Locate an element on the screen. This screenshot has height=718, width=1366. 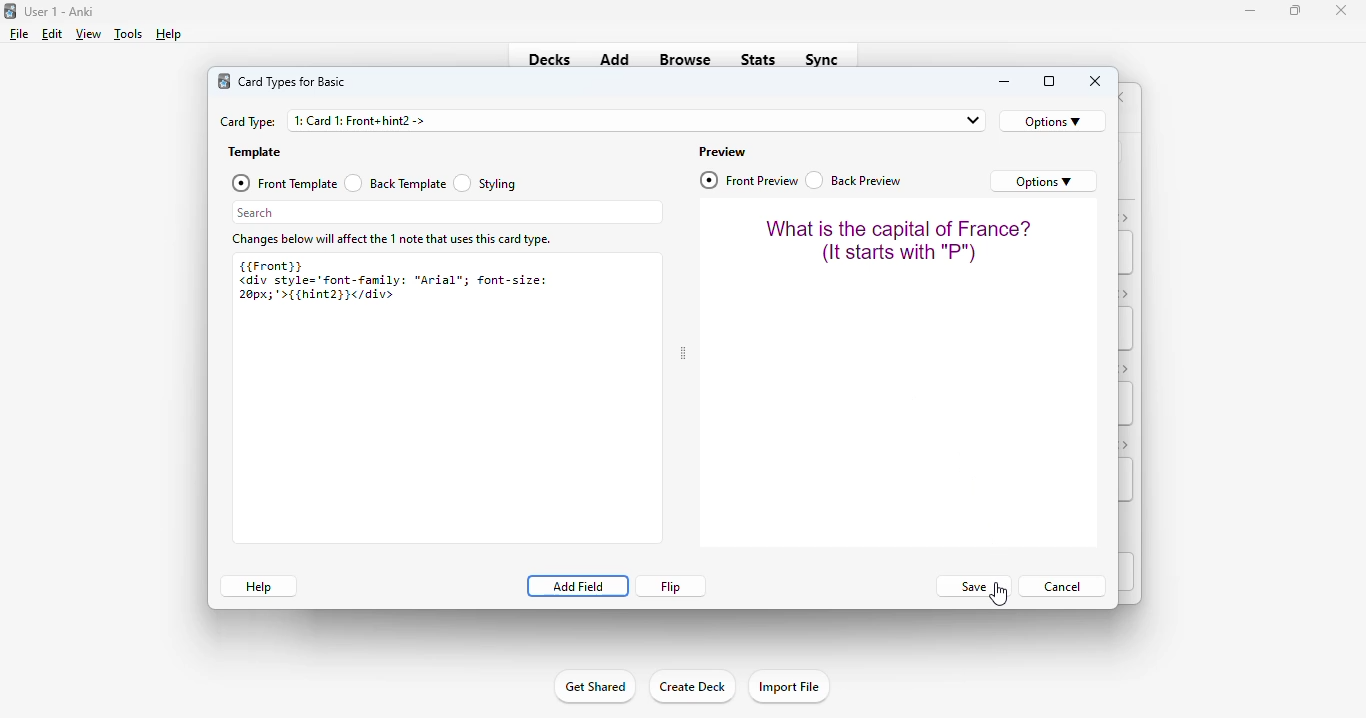
add field is located at coordinates (577, 586).